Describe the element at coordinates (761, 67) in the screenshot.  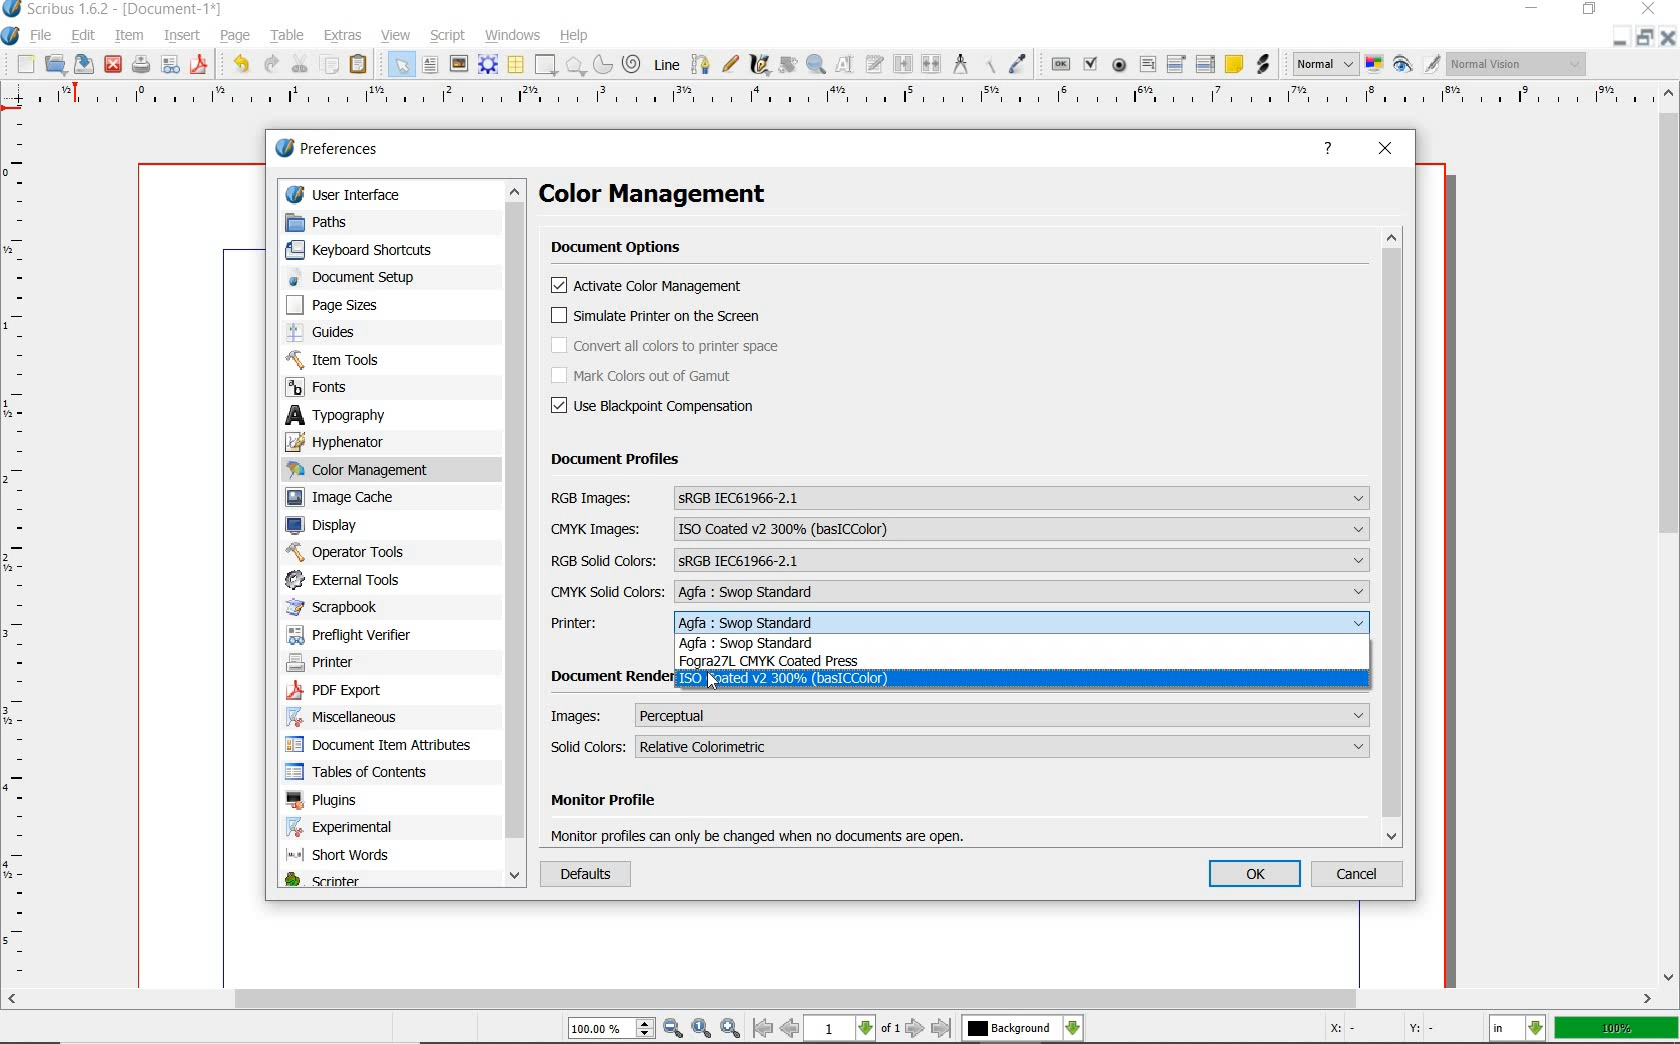
I see `calligraphic line` at that location.